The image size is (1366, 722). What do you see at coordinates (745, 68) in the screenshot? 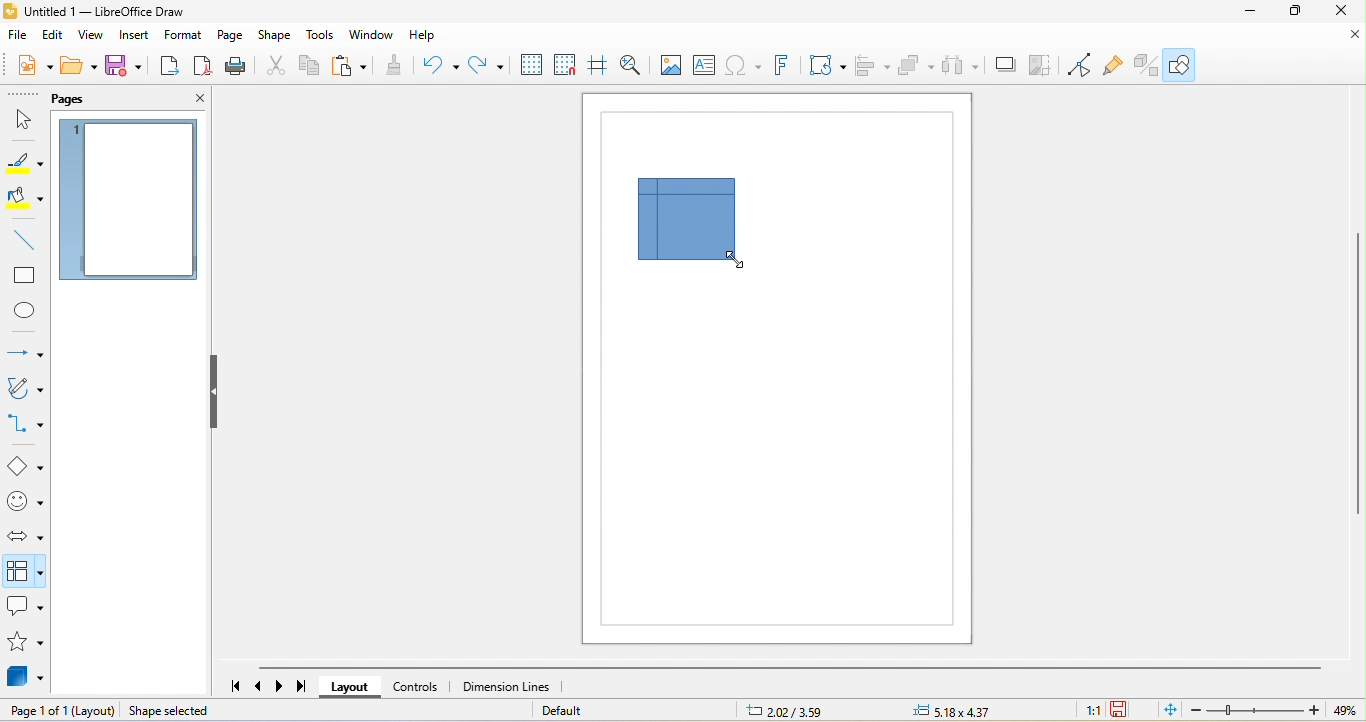
I see `special character` at bounding box center [745, 68].